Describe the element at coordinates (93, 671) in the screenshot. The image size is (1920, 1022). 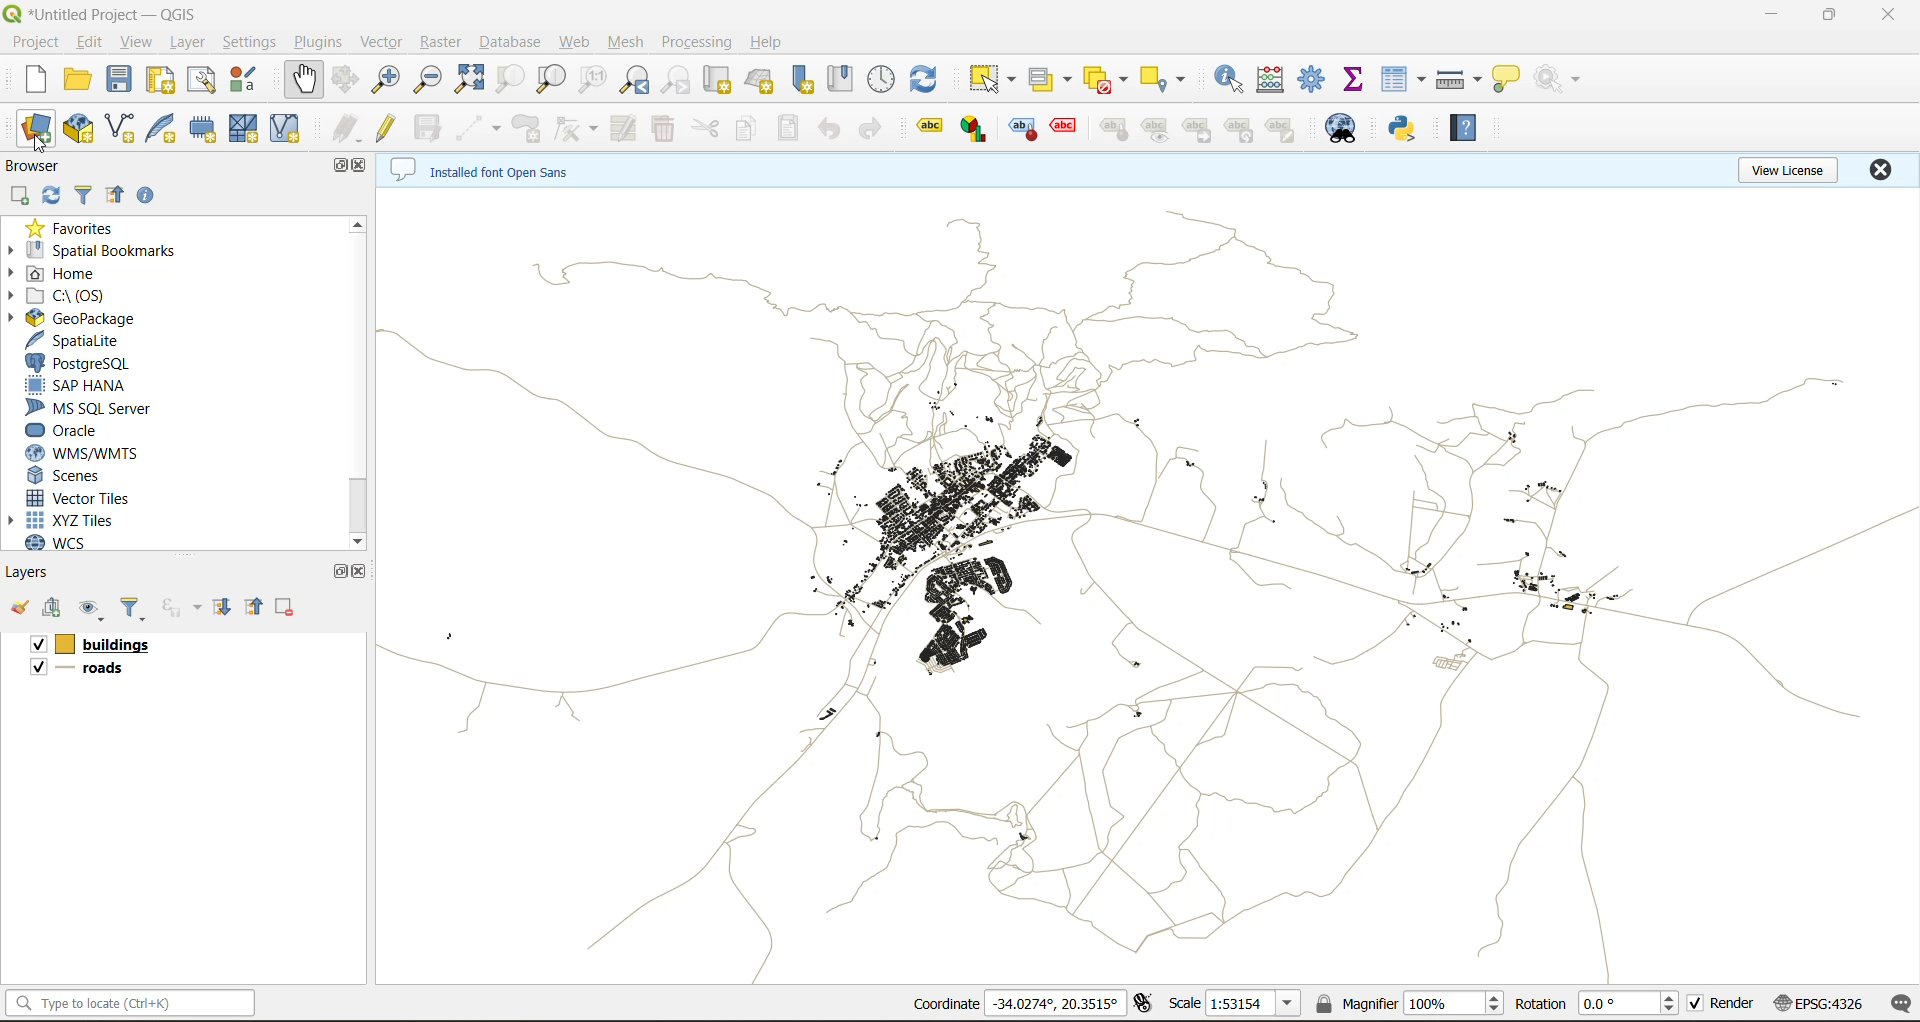
I see `layers` at that location.